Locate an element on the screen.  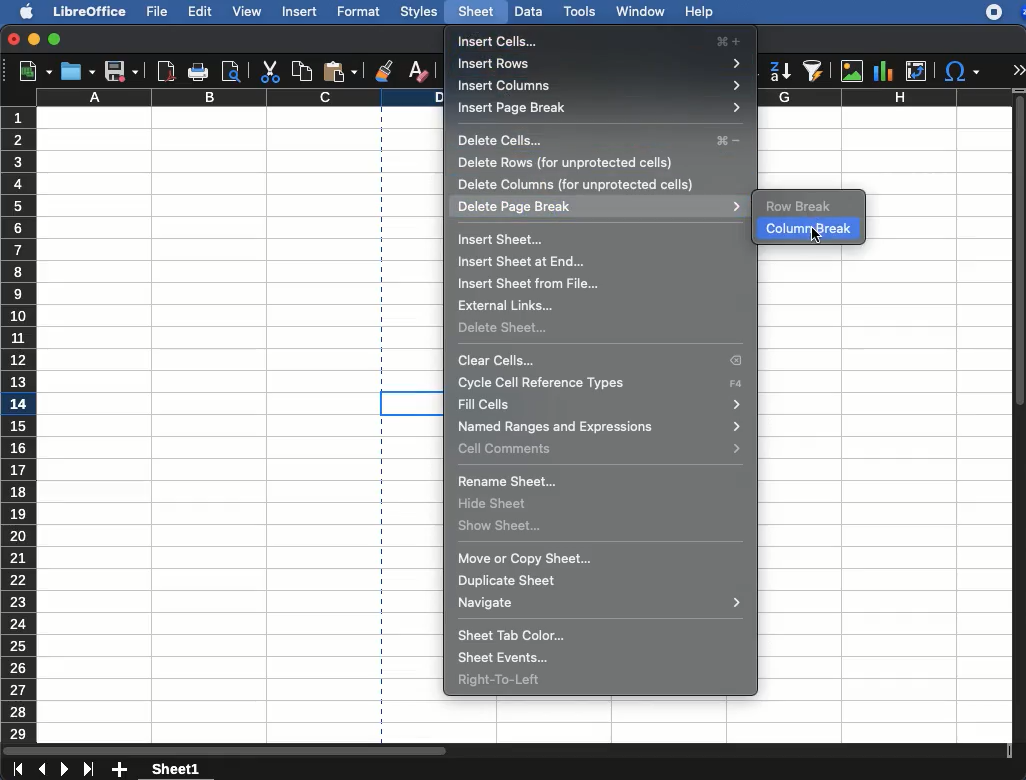
last sheet is located at coordinates (91, 769).